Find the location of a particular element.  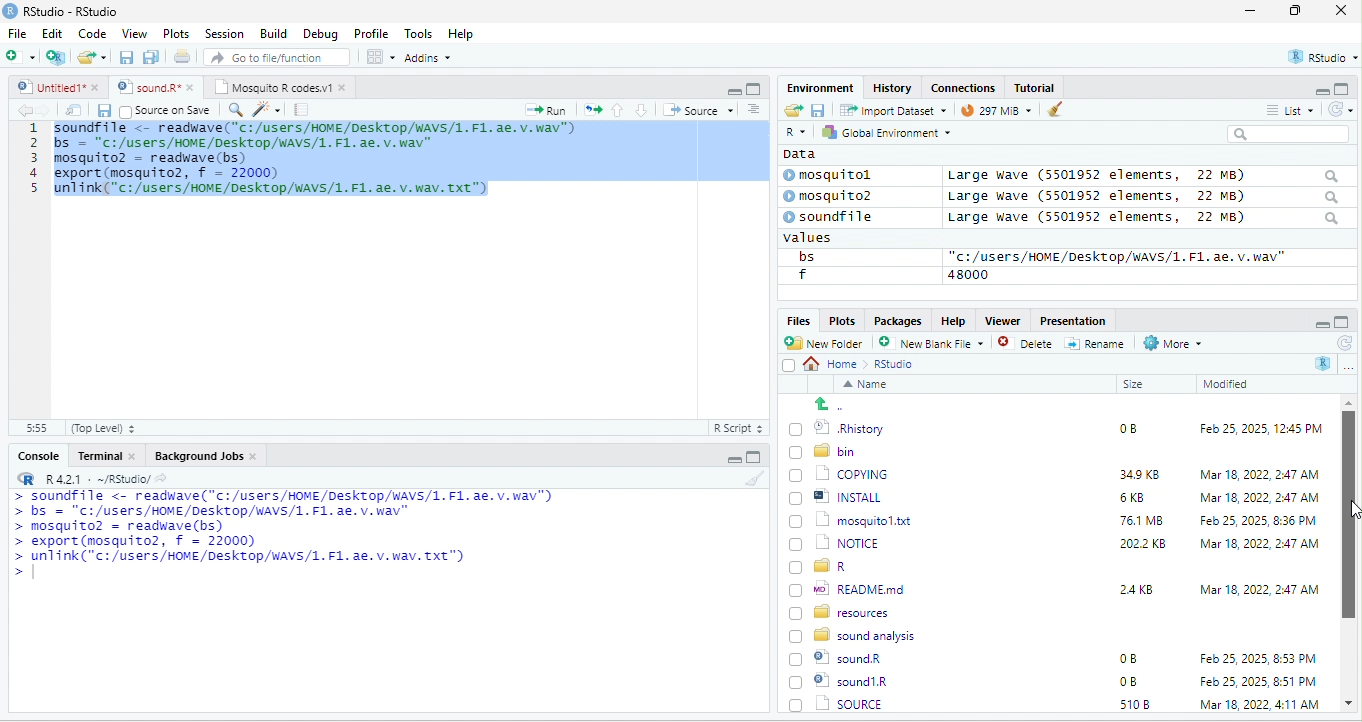

Terminal is located at coordinates (107, 455).